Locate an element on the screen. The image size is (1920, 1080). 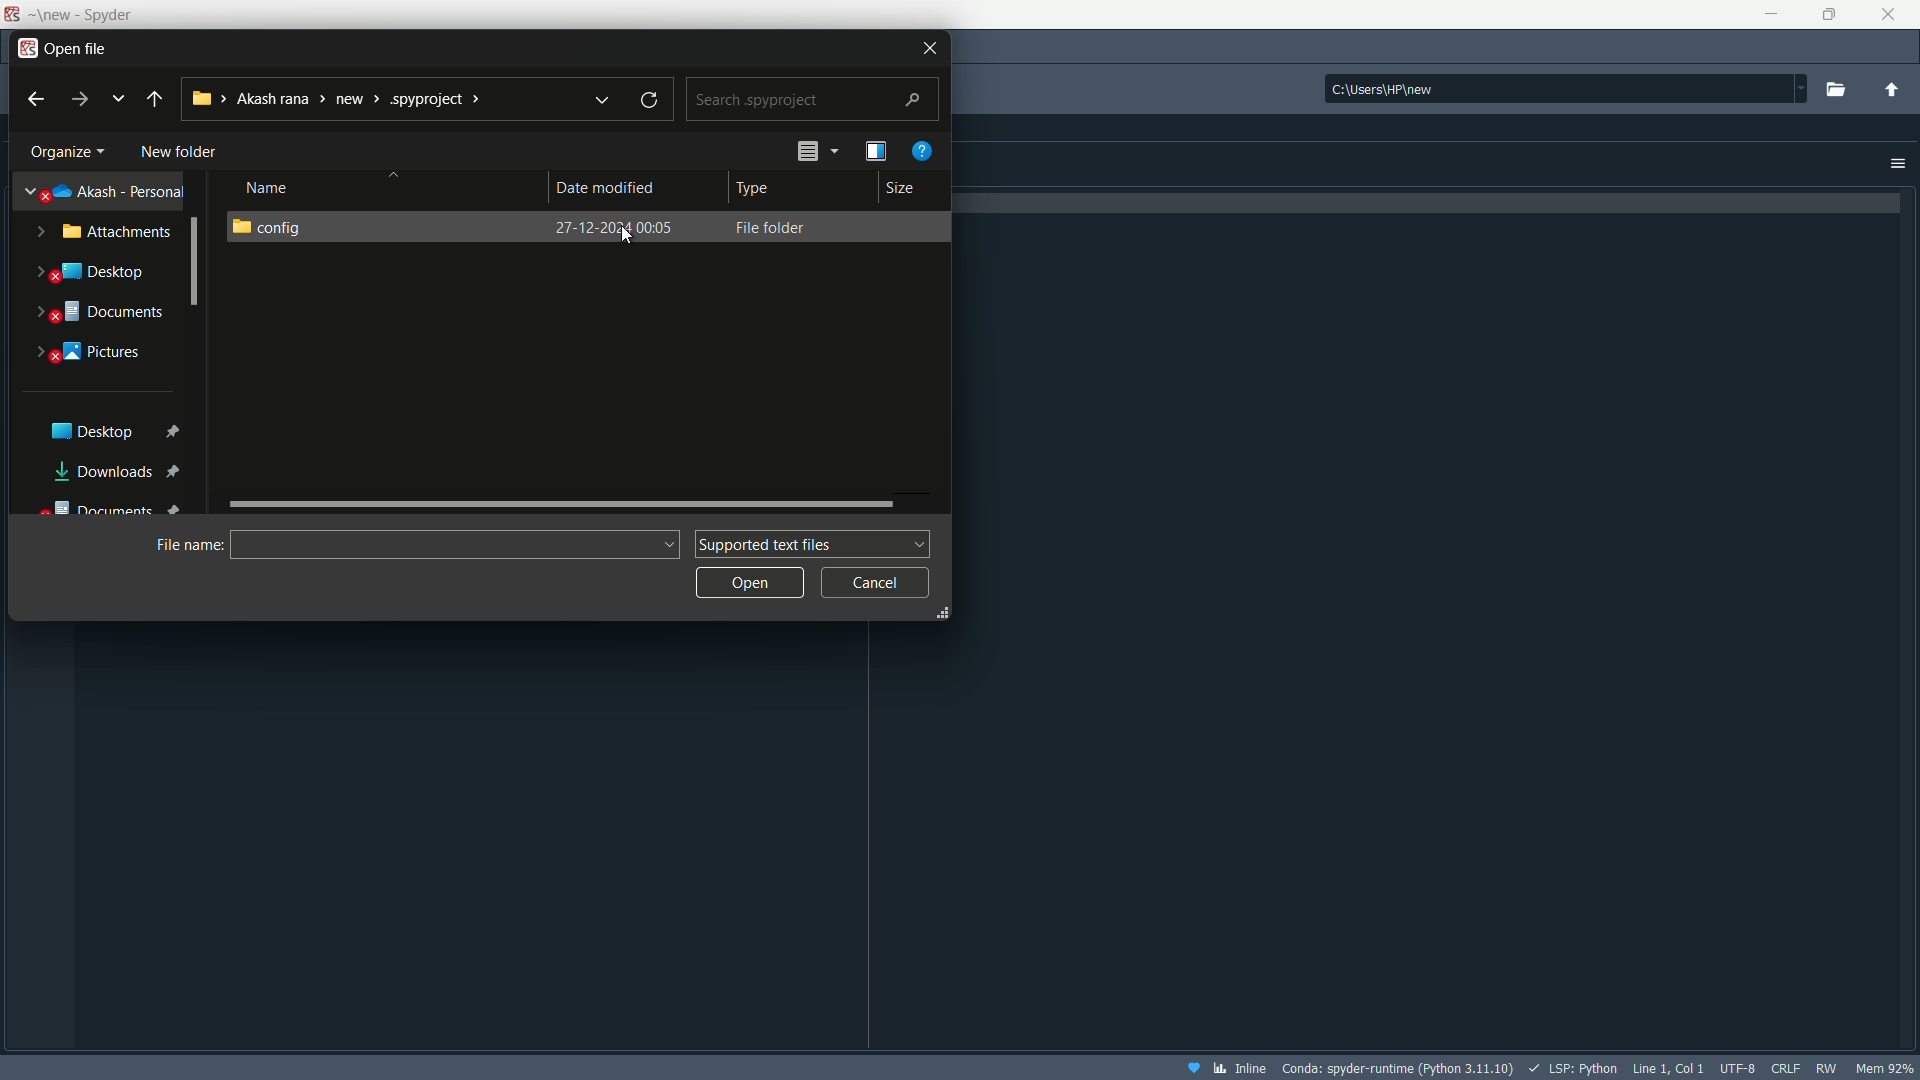
Logo is located at coordinates (12, 13).